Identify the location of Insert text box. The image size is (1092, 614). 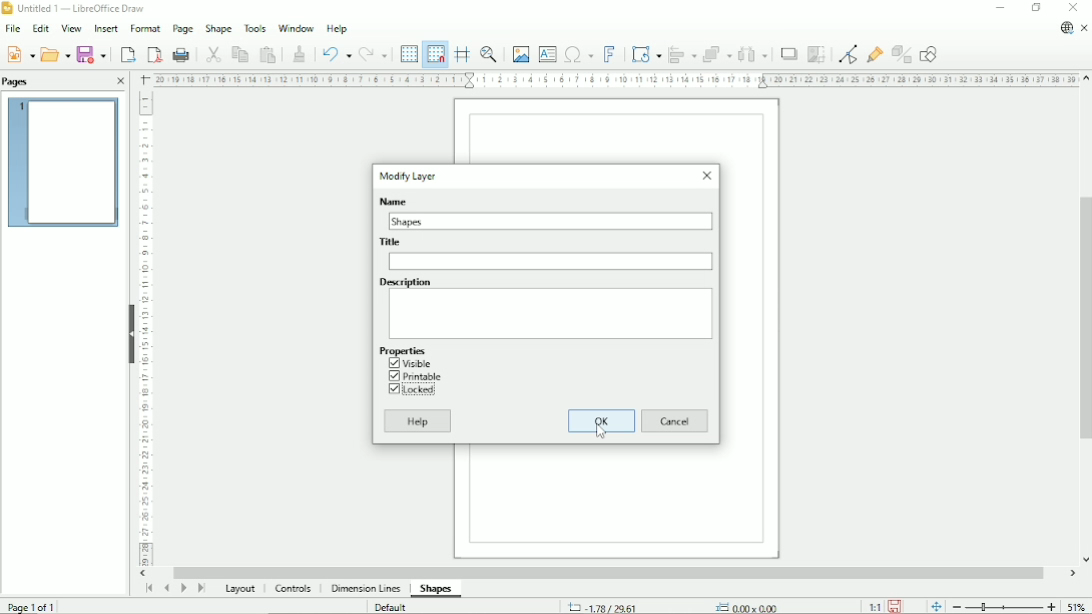
(548, 53).